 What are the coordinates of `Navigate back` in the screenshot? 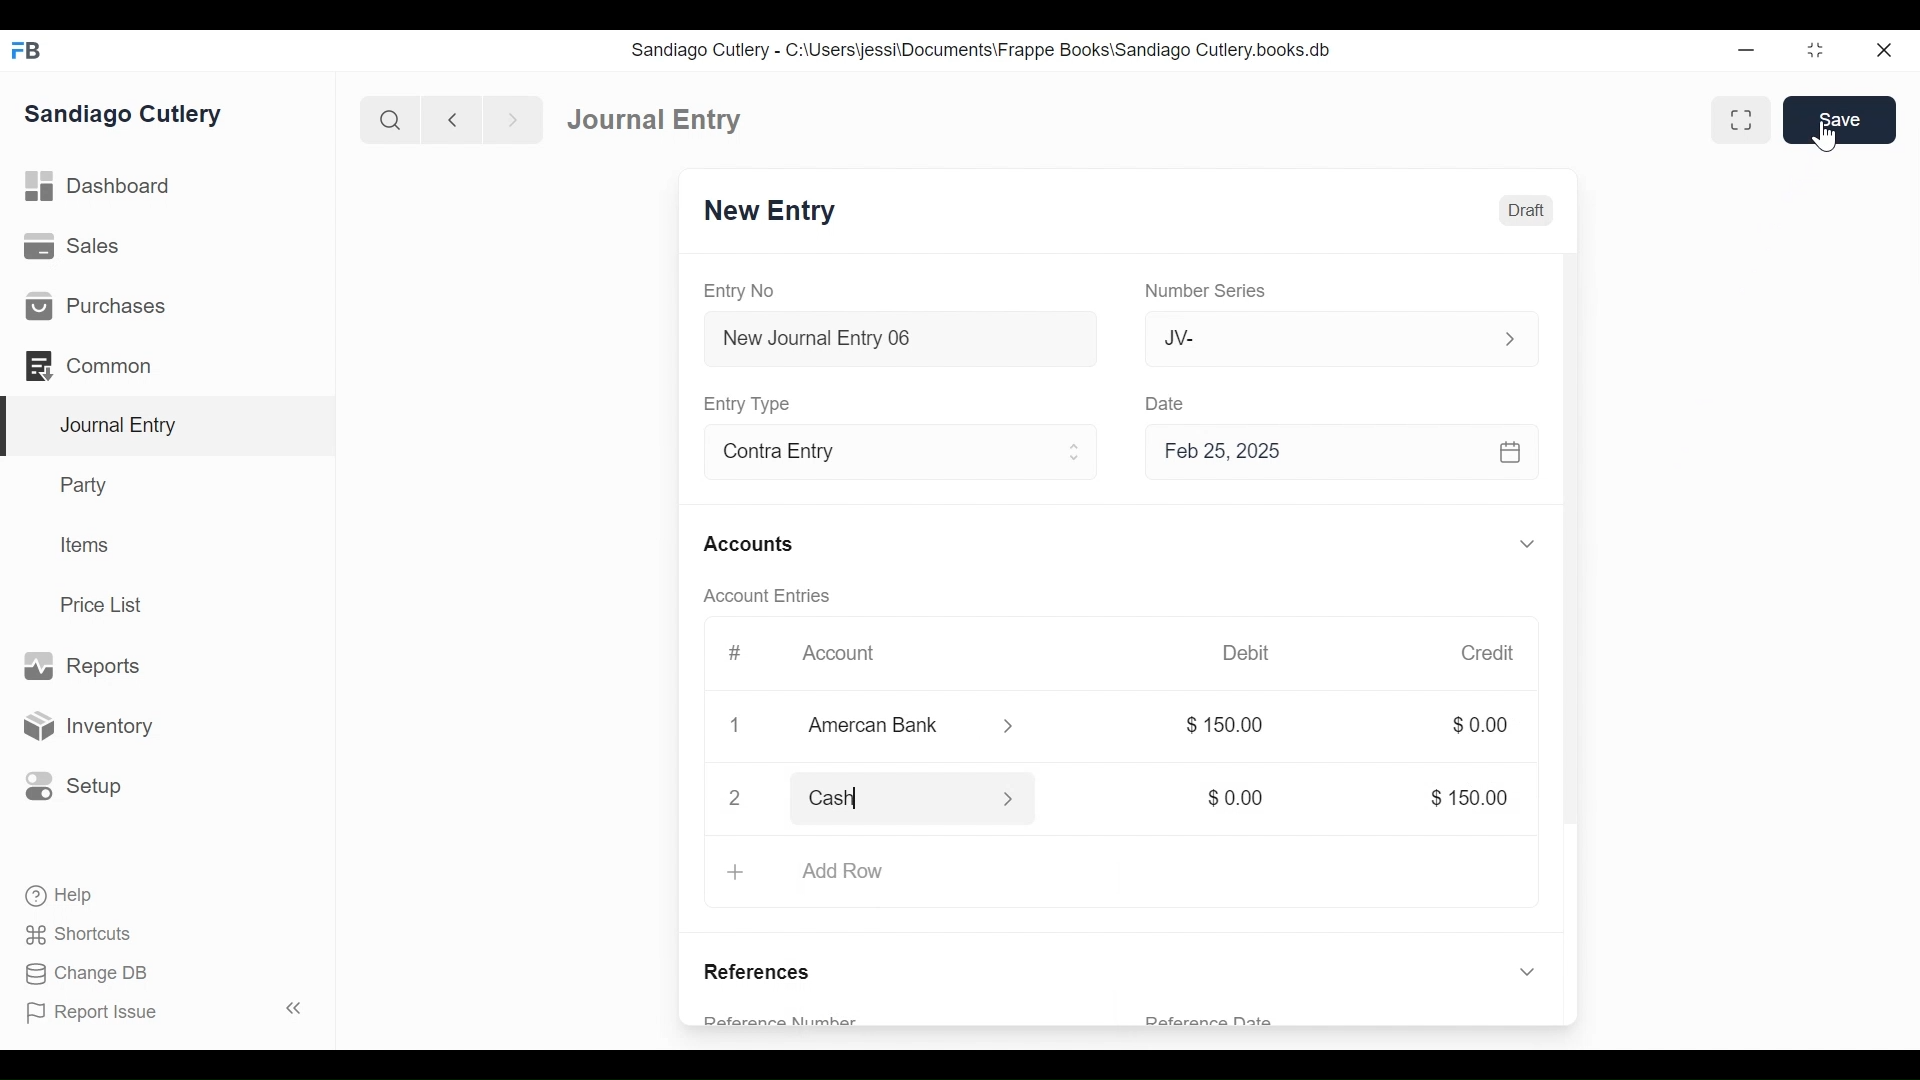 It's located at (452, 122).